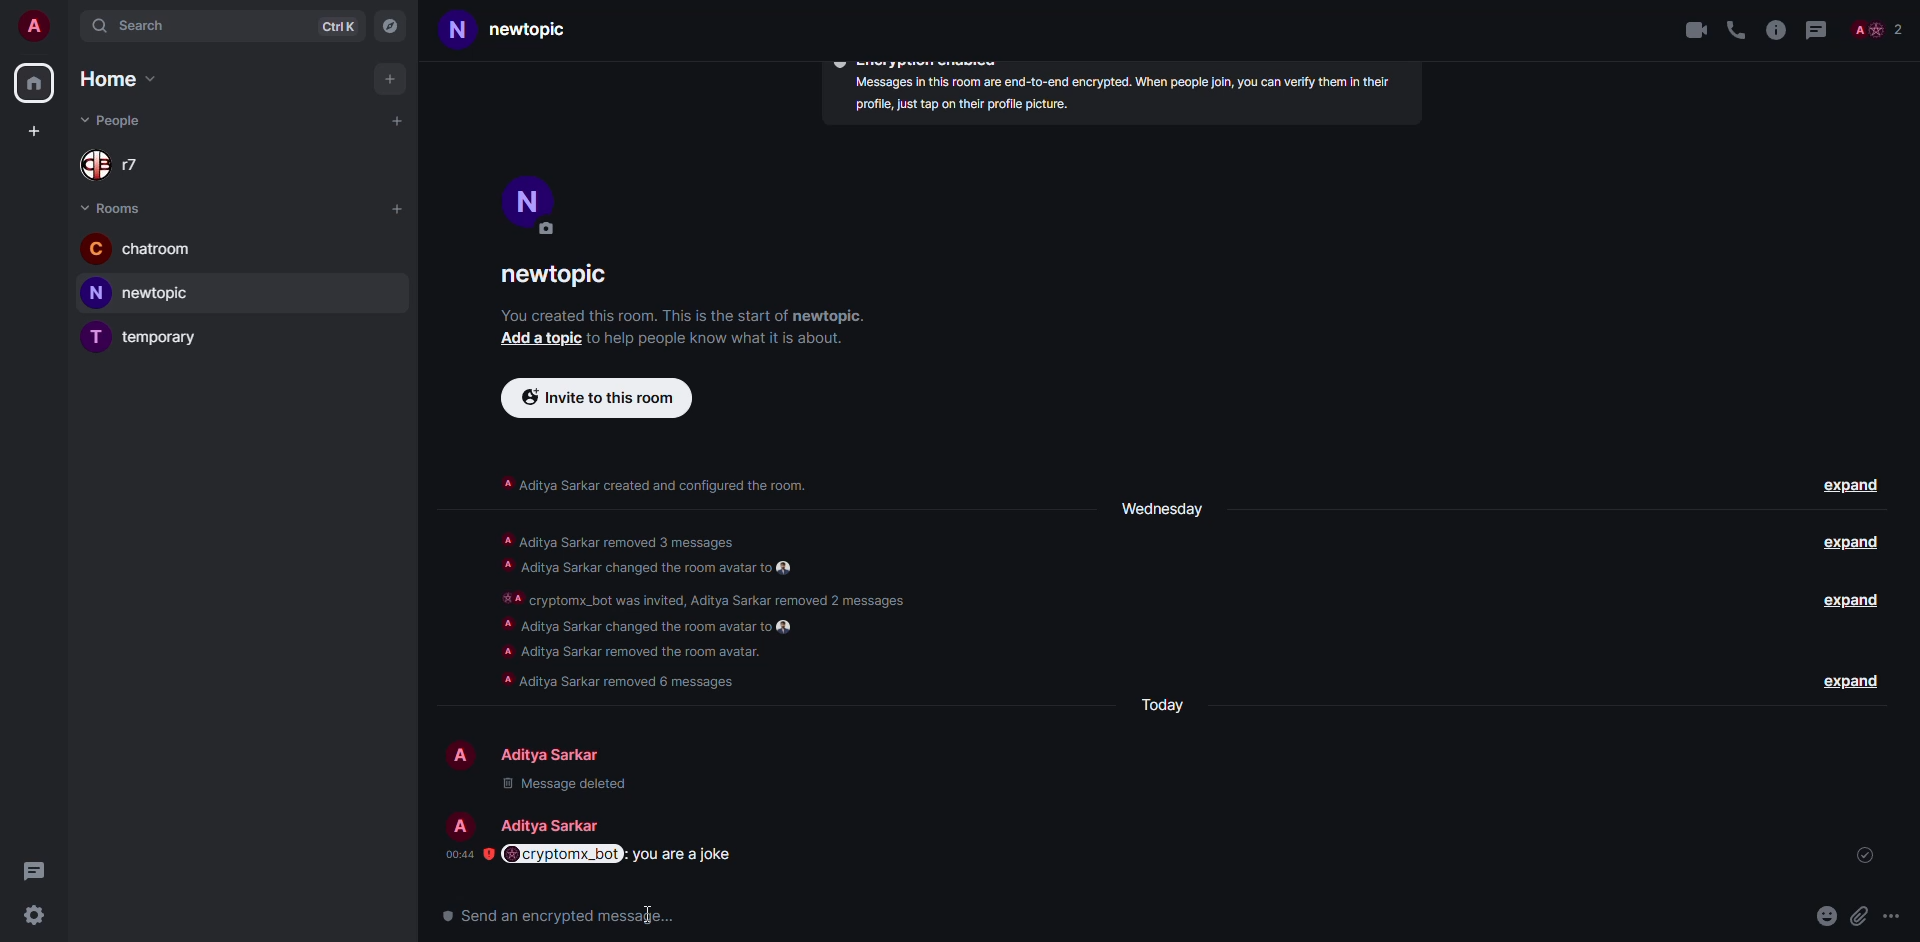  What do you see at coordinates (646, 913) in the screenshot?
I see `cursor` at bounding box center [646, 913].